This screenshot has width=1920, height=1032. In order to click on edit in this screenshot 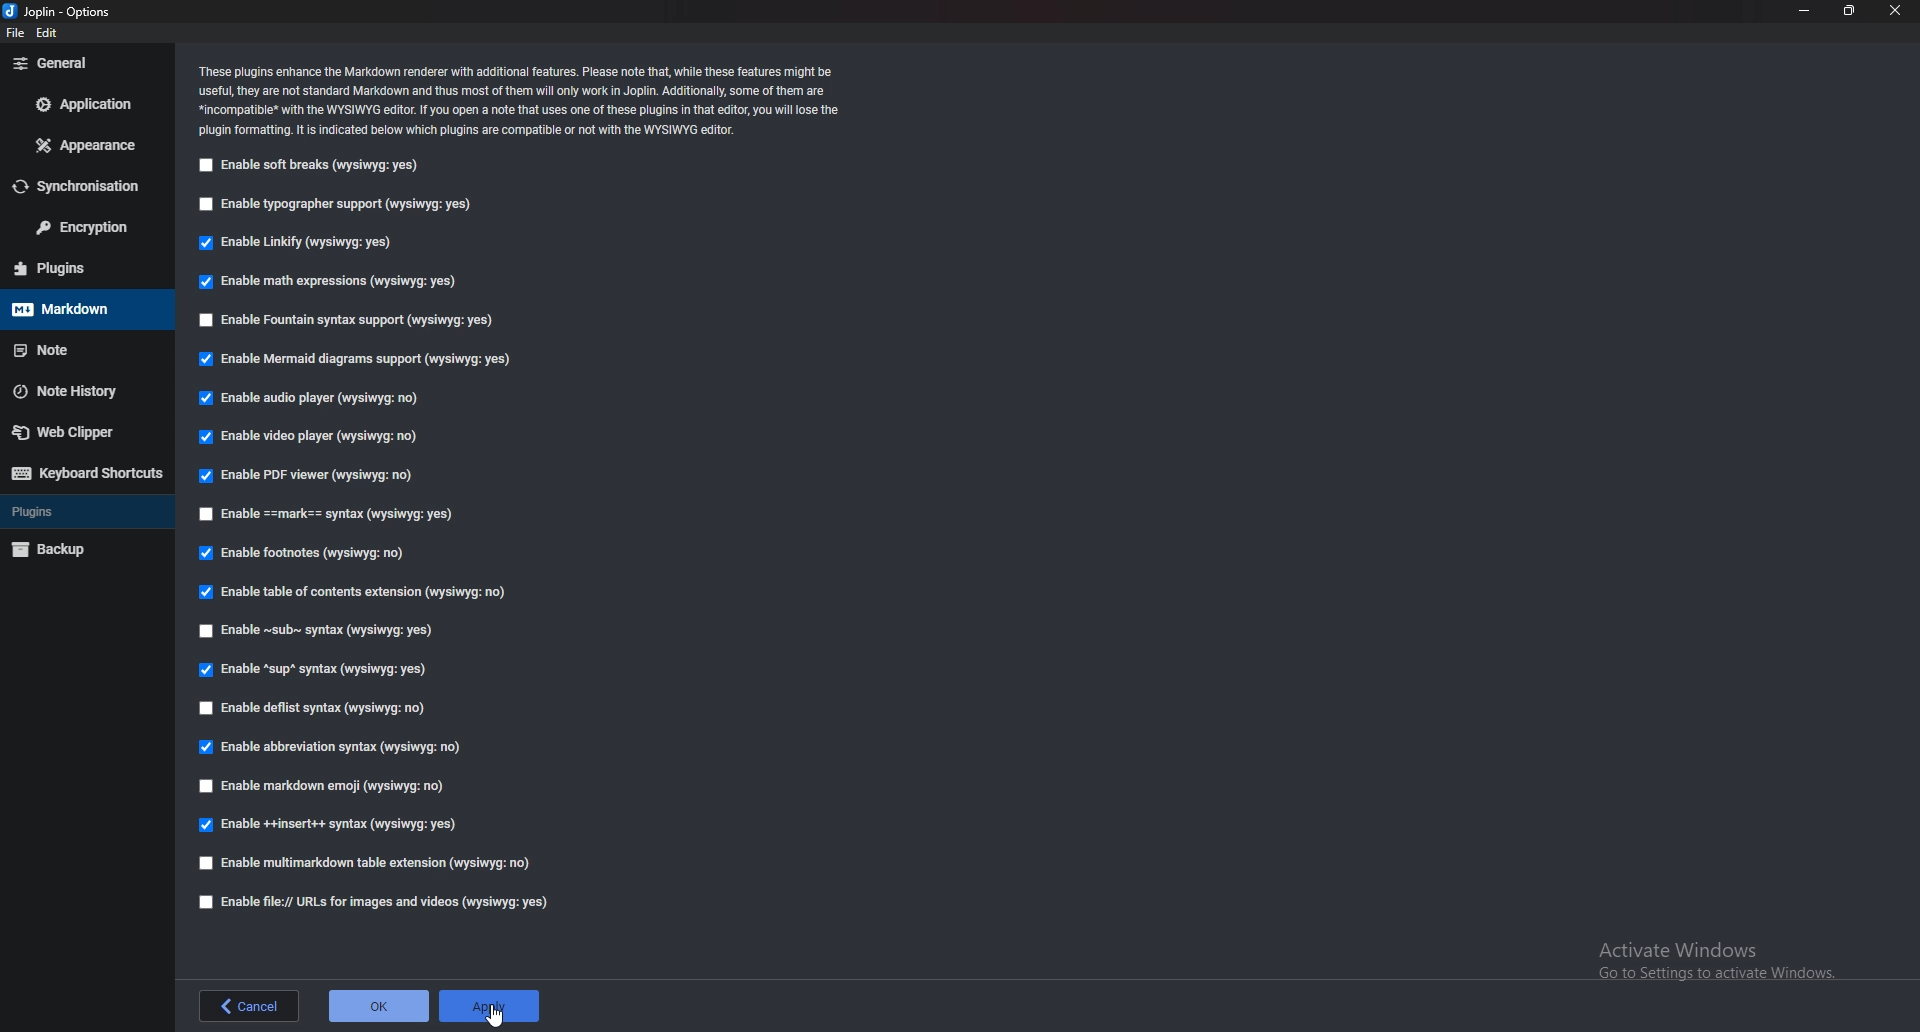, I will do `click(46, 33)`.